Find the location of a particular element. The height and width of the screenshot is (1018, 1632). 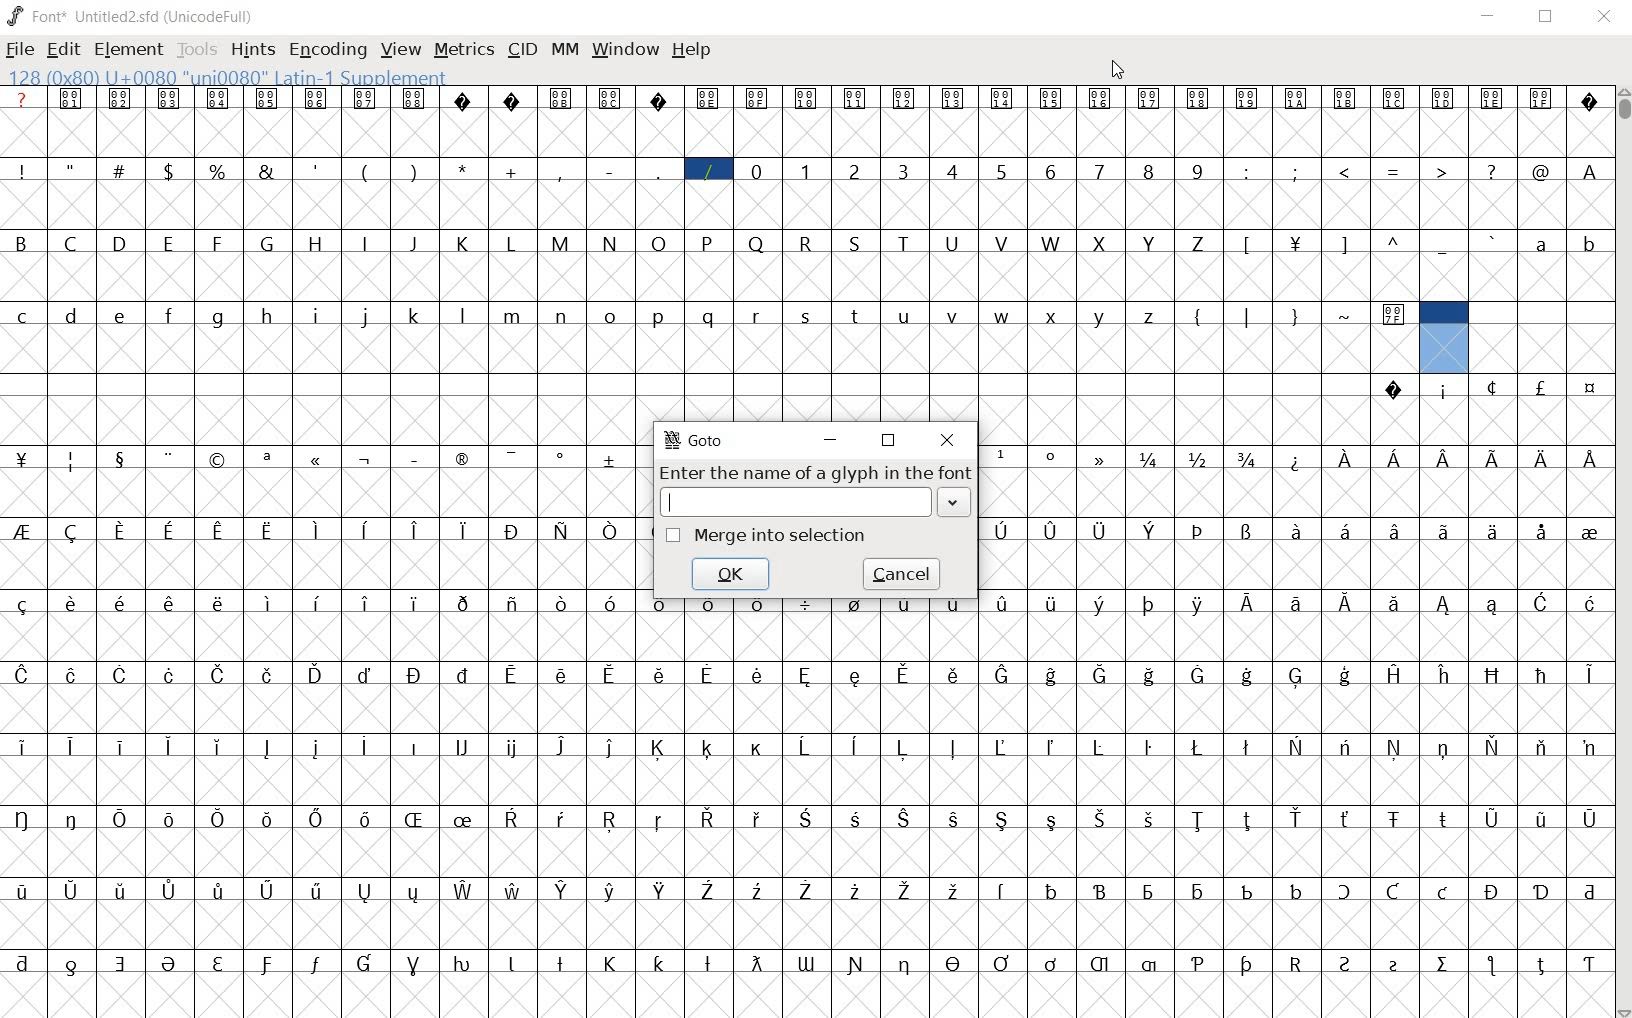

x is located at coordinates (1053, 314).